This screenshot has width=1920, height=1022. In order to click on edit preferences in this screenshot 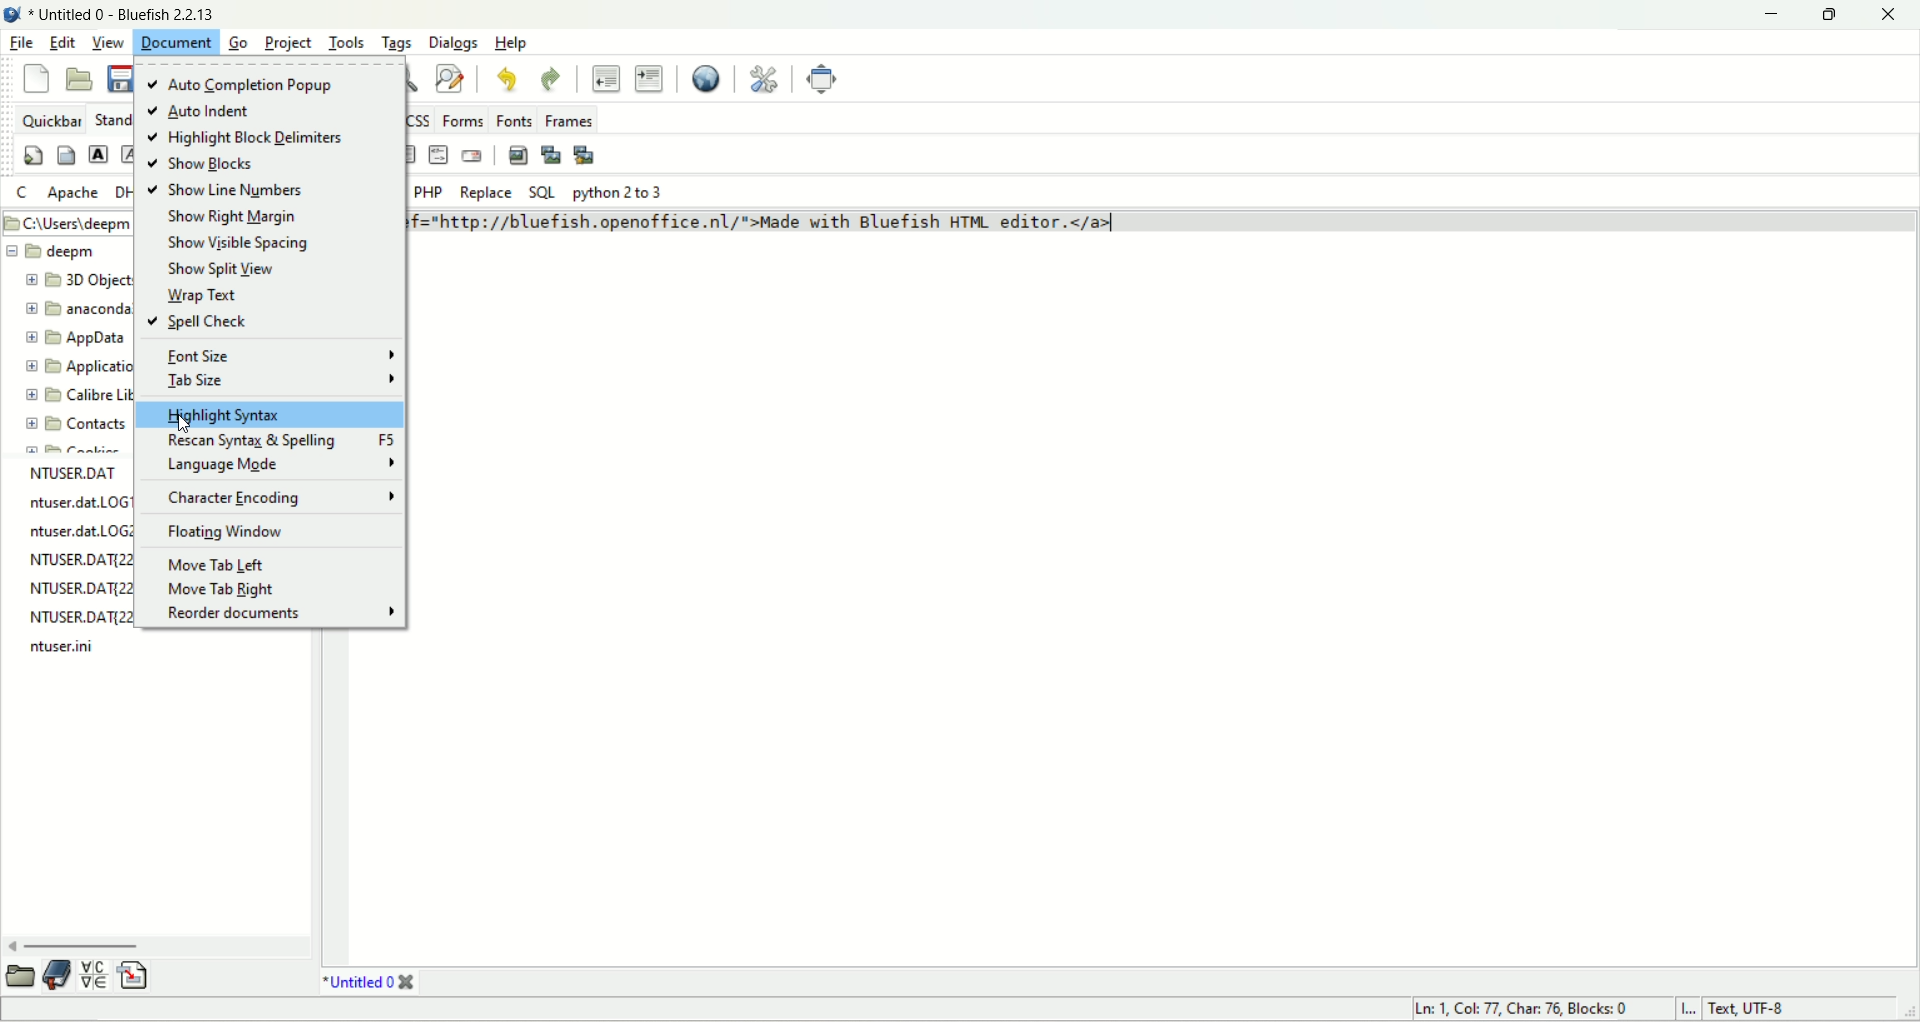, I will do `click(766, 79)`.